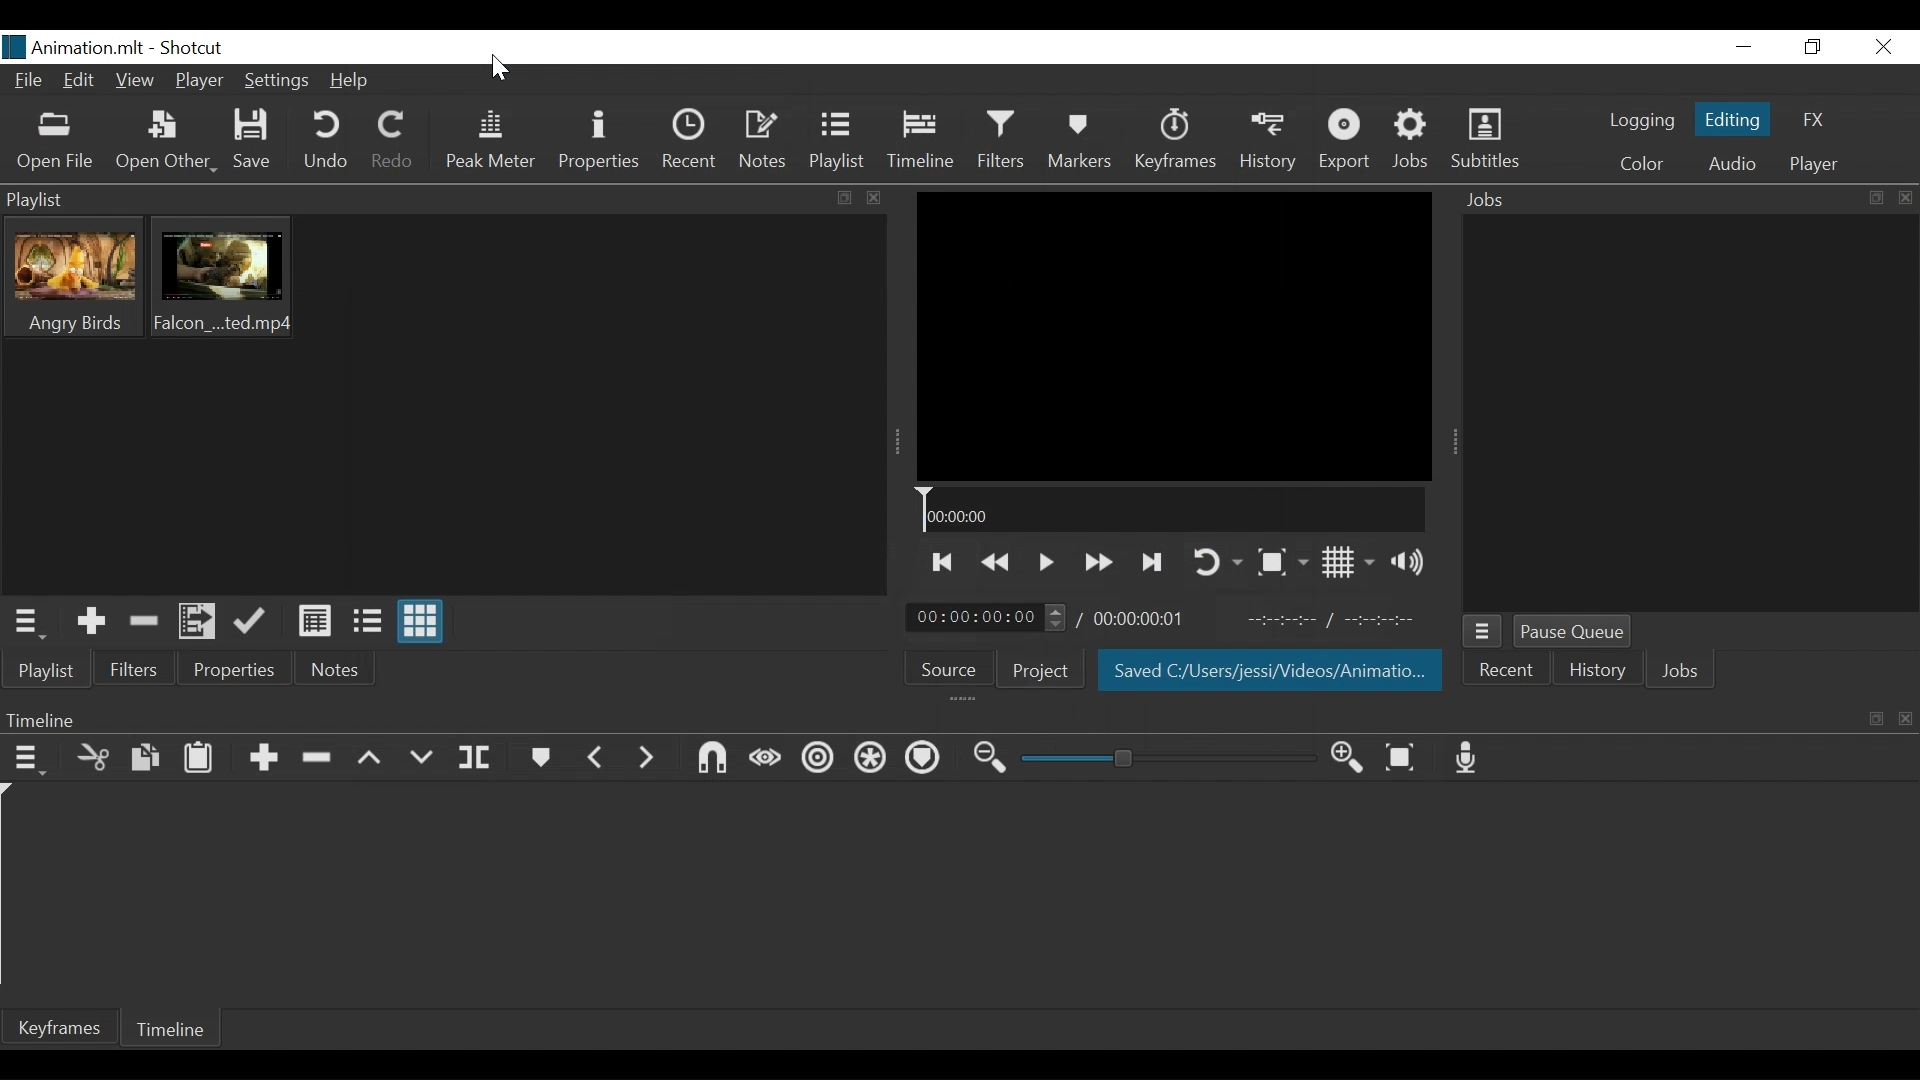 The image size is (1920, 1080). Describe the element at coordinates (1347, 140) in the screenshot. I see `Export` at that location.